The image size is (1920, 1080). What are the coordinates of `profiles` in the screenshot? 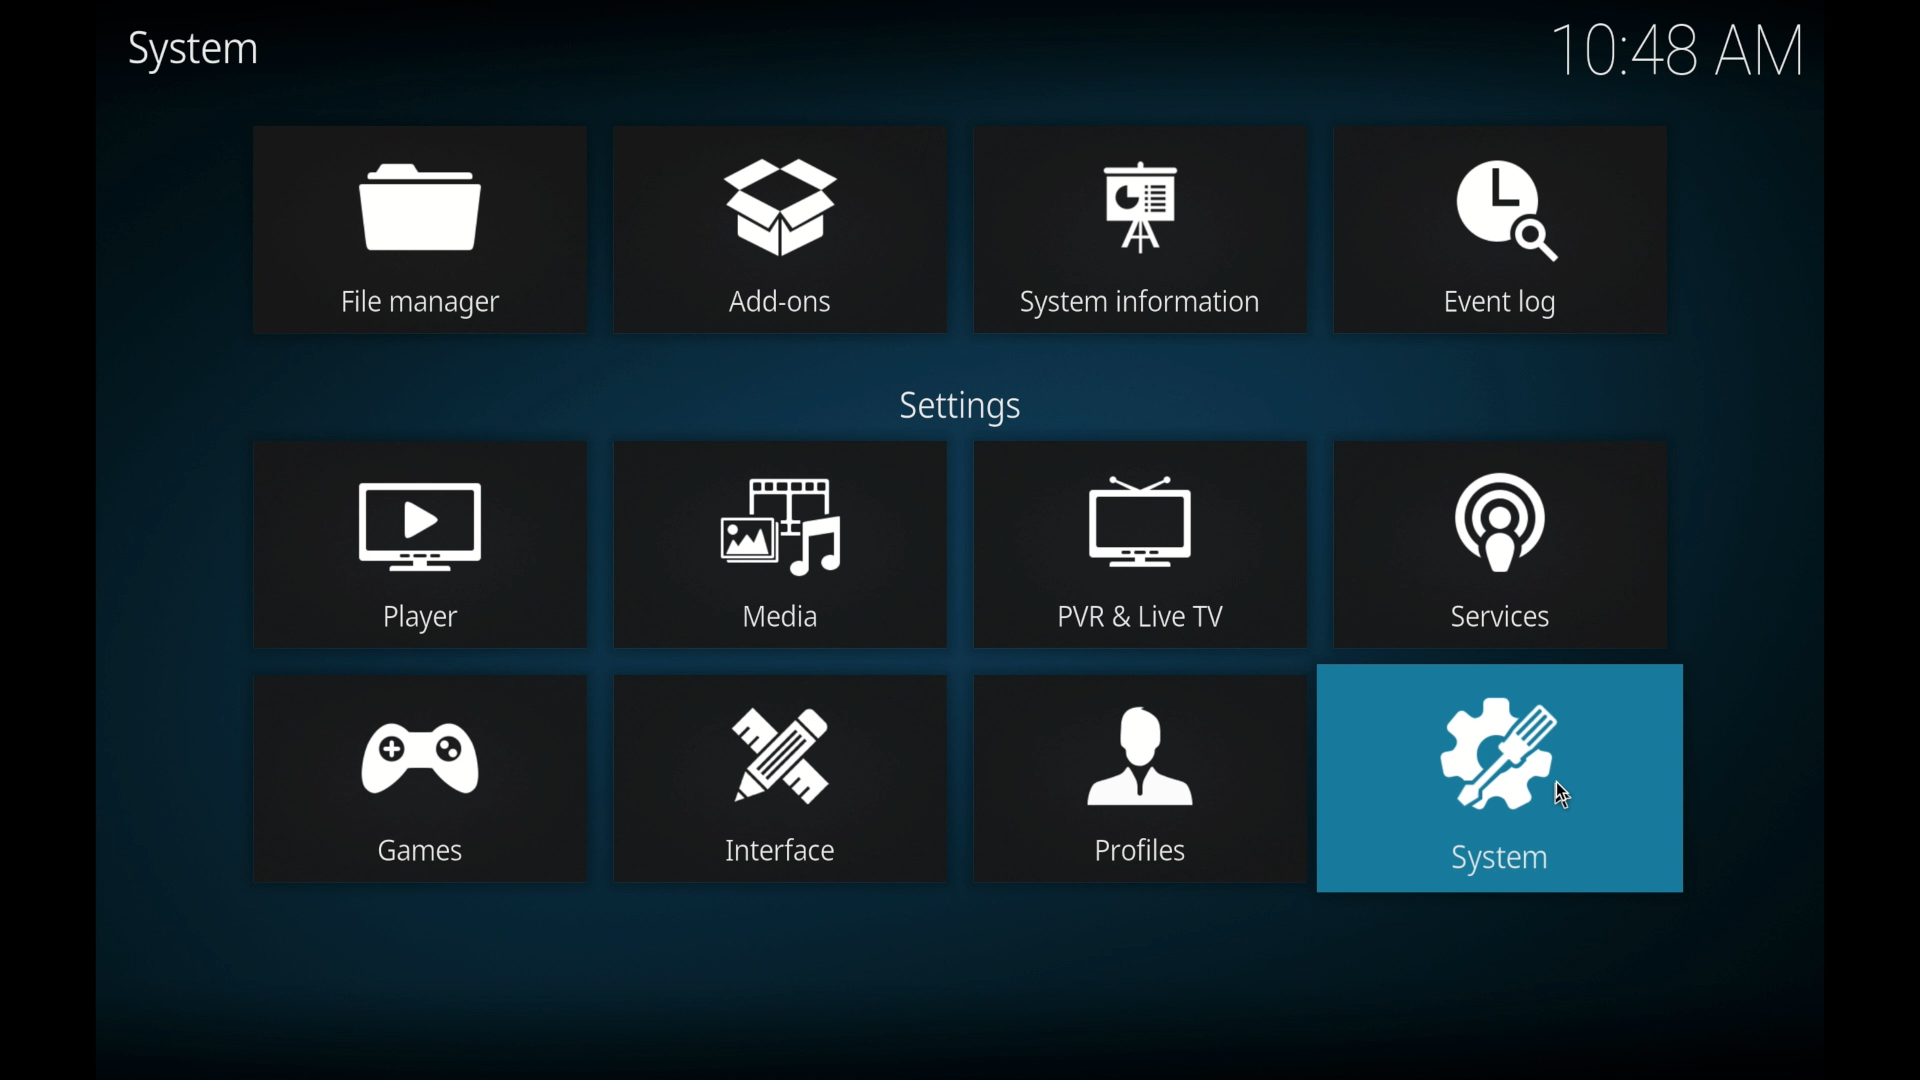 It's located at (1140, 779).